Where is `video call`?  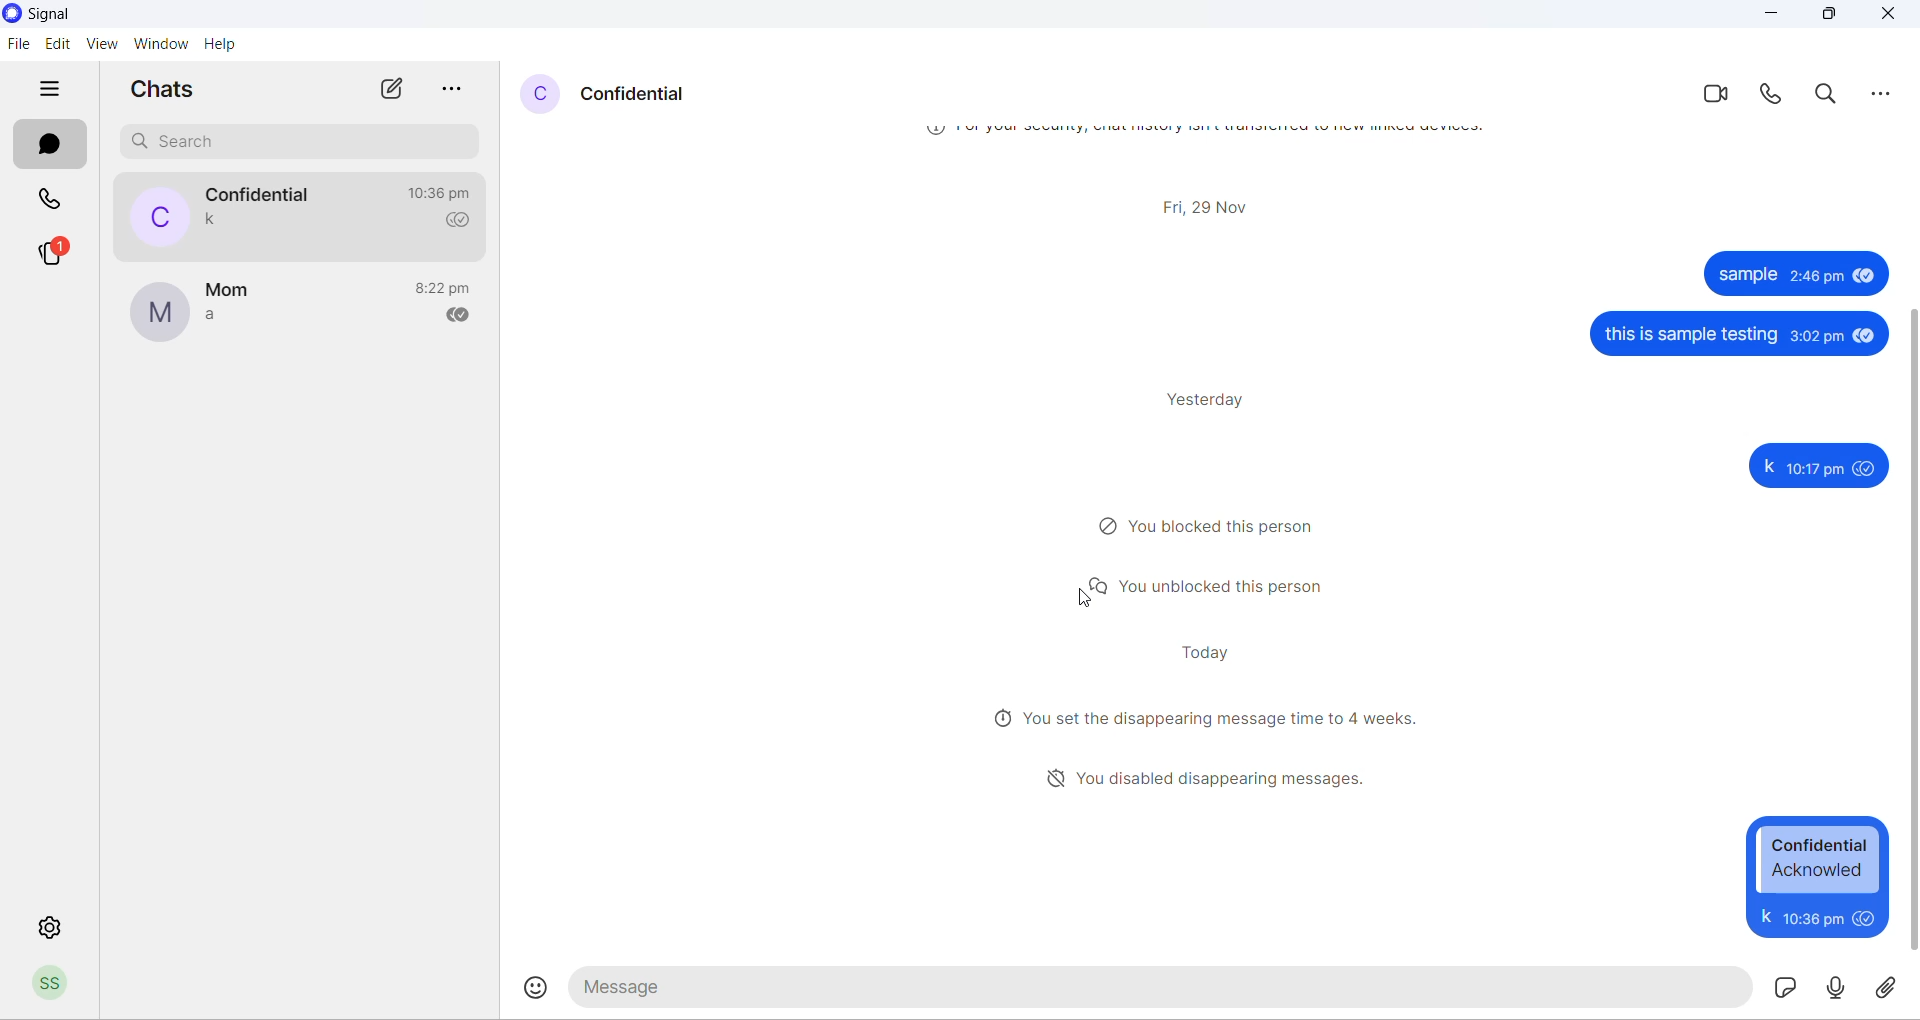 video call is located at coordinates (1713, 93).